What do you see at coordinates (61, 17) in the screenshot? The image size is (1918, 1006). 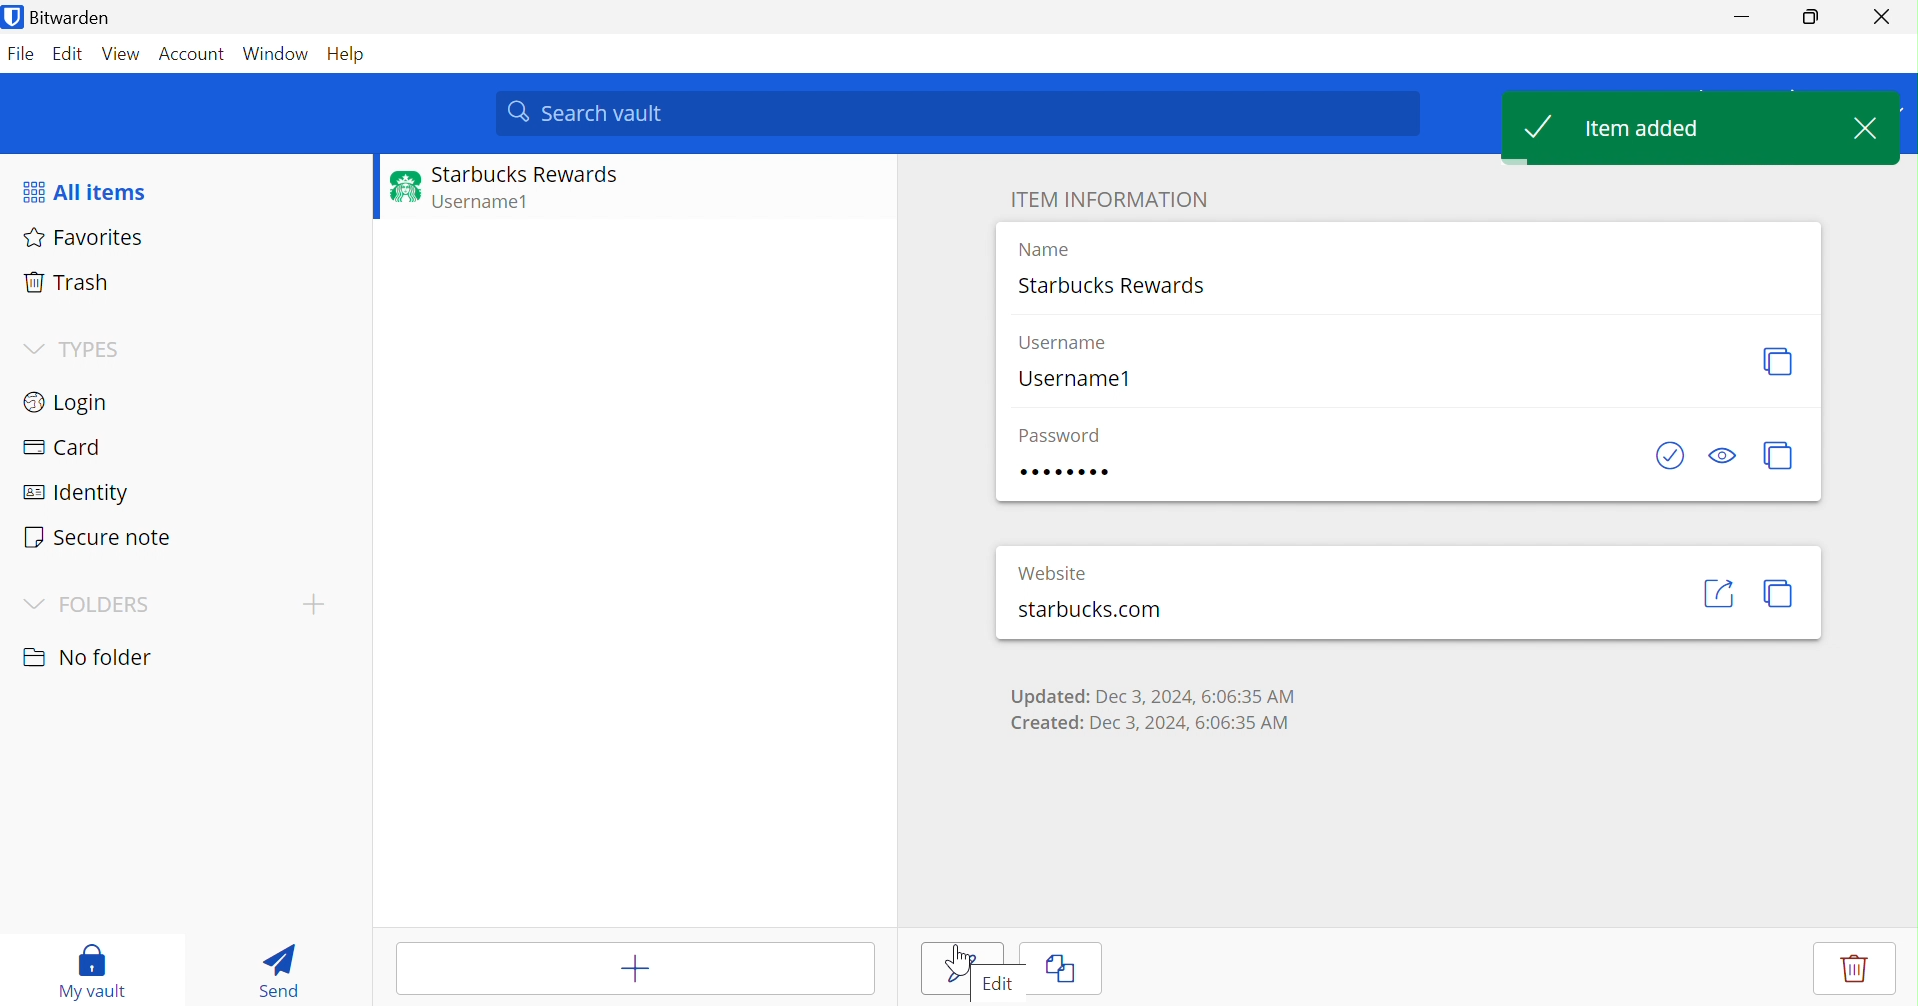 I see `Bitwarden` at bounding box center [61, 17].